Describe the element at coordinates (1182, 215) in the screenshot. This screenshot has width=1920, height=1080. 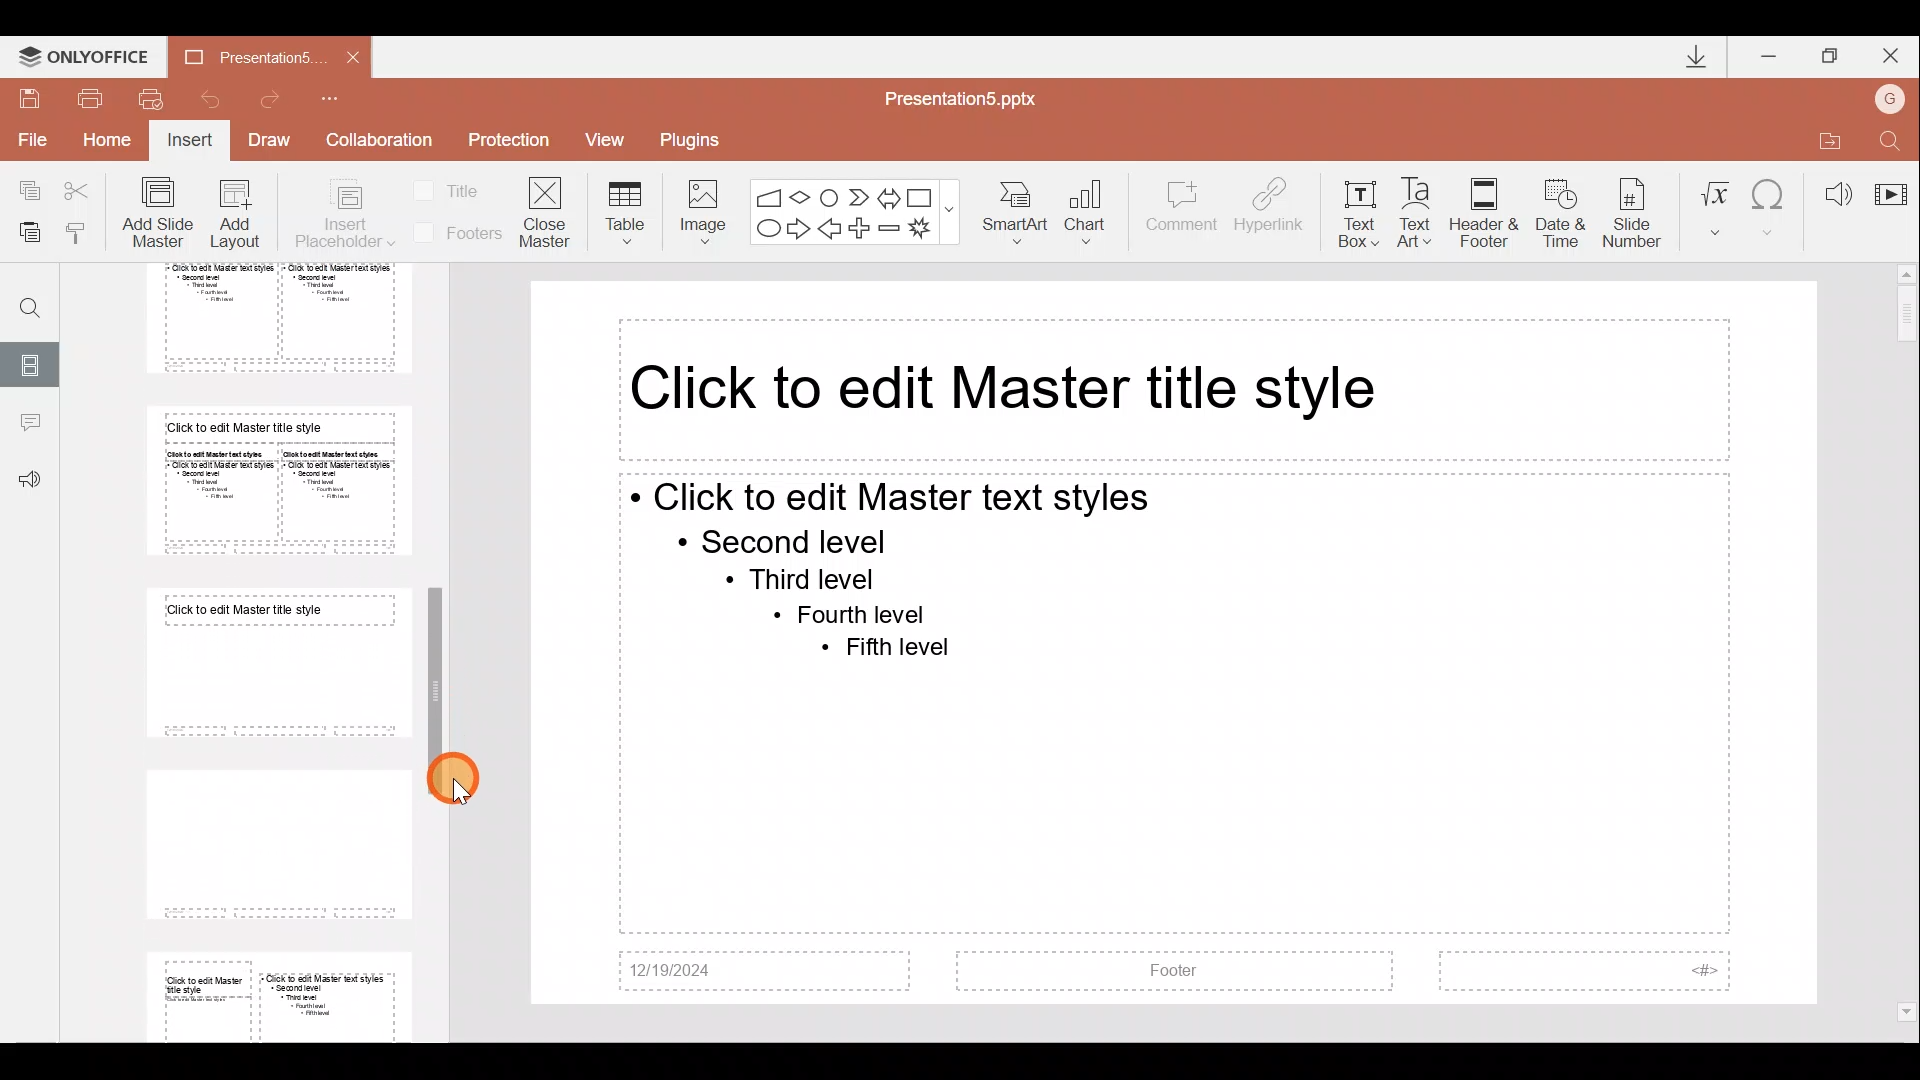
I see `Comment` at that location.